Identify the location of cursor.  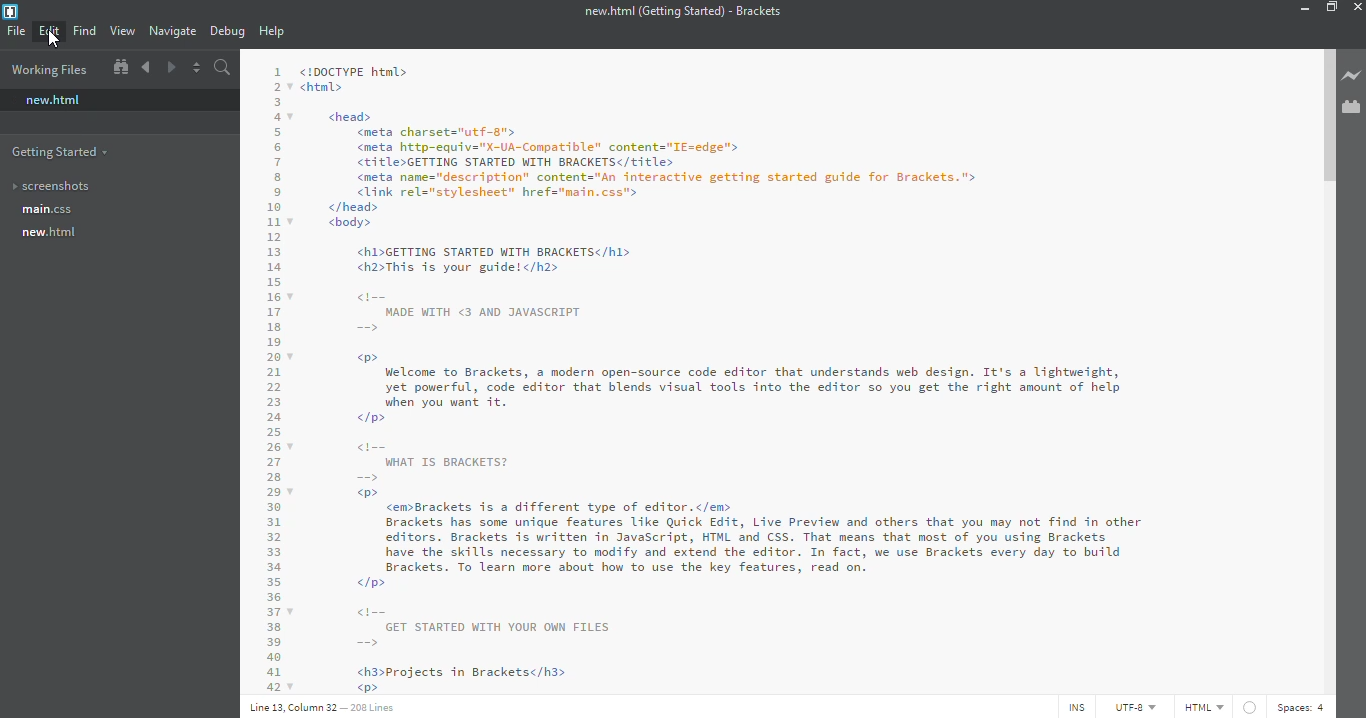
(55, 41).